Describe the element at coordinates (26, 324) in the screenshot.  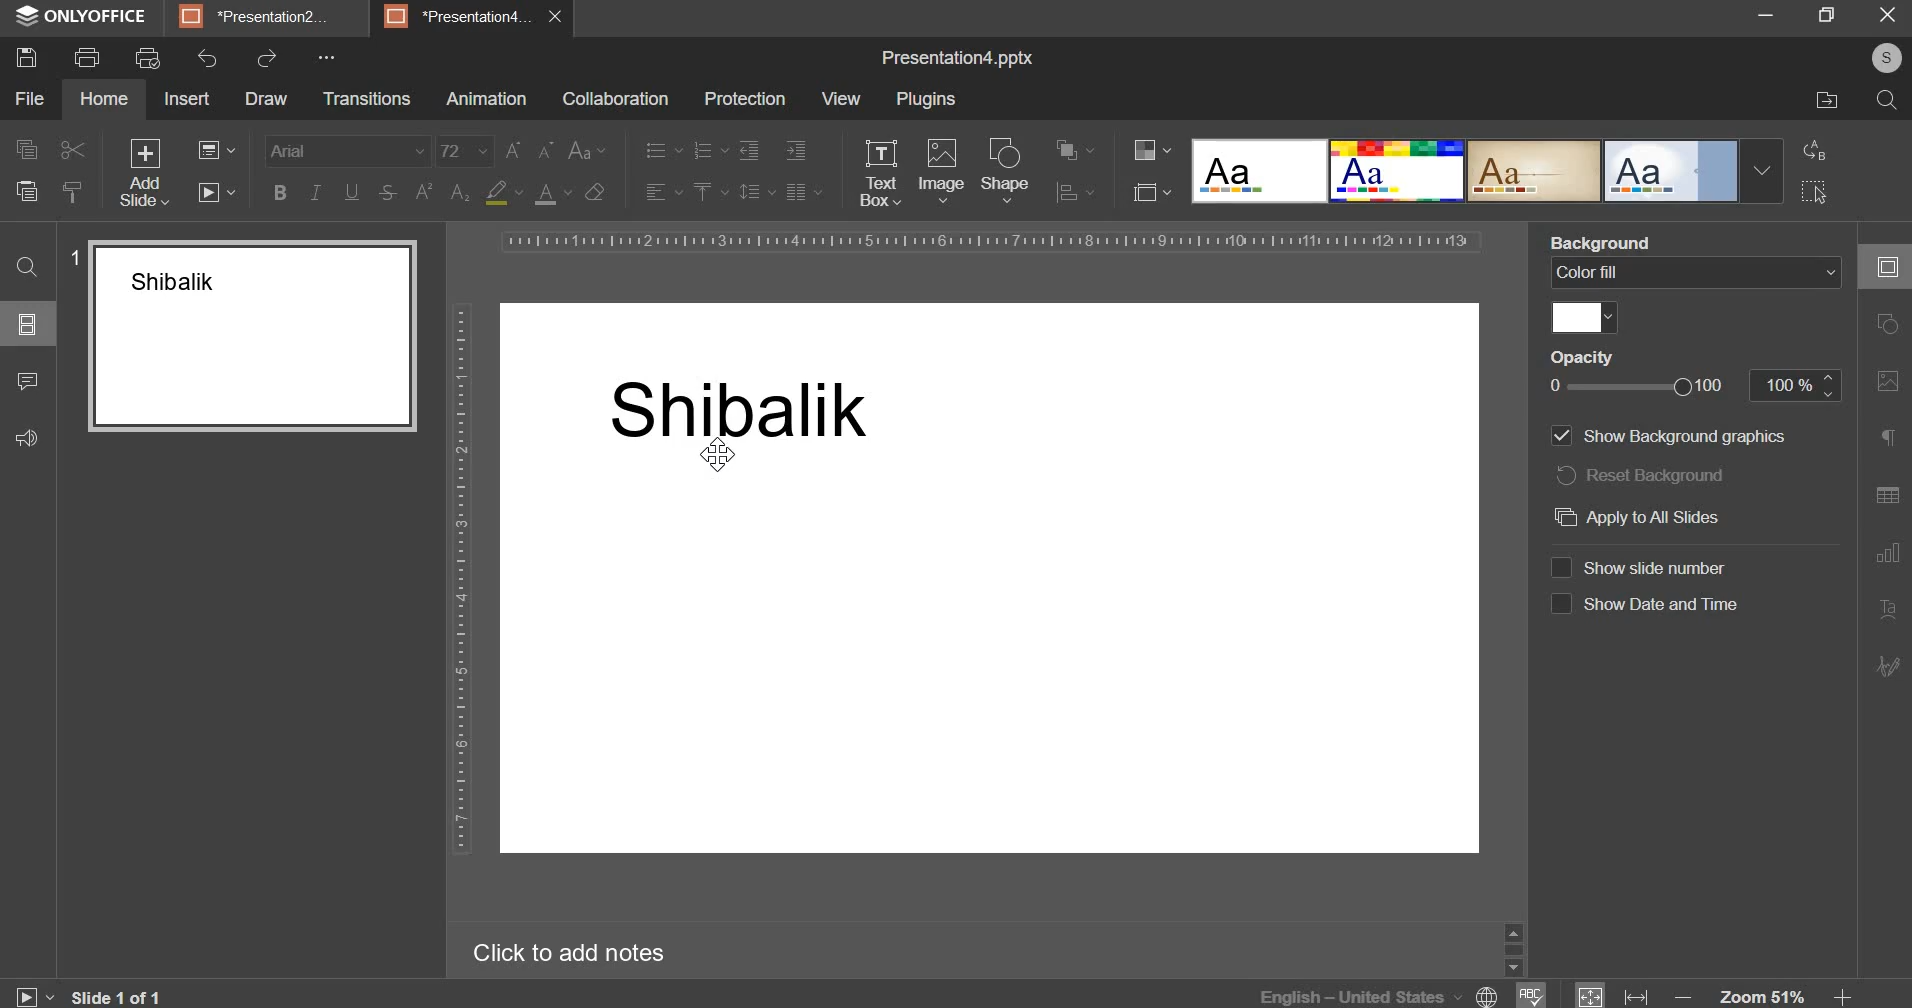
I see `slide menu` at that location.